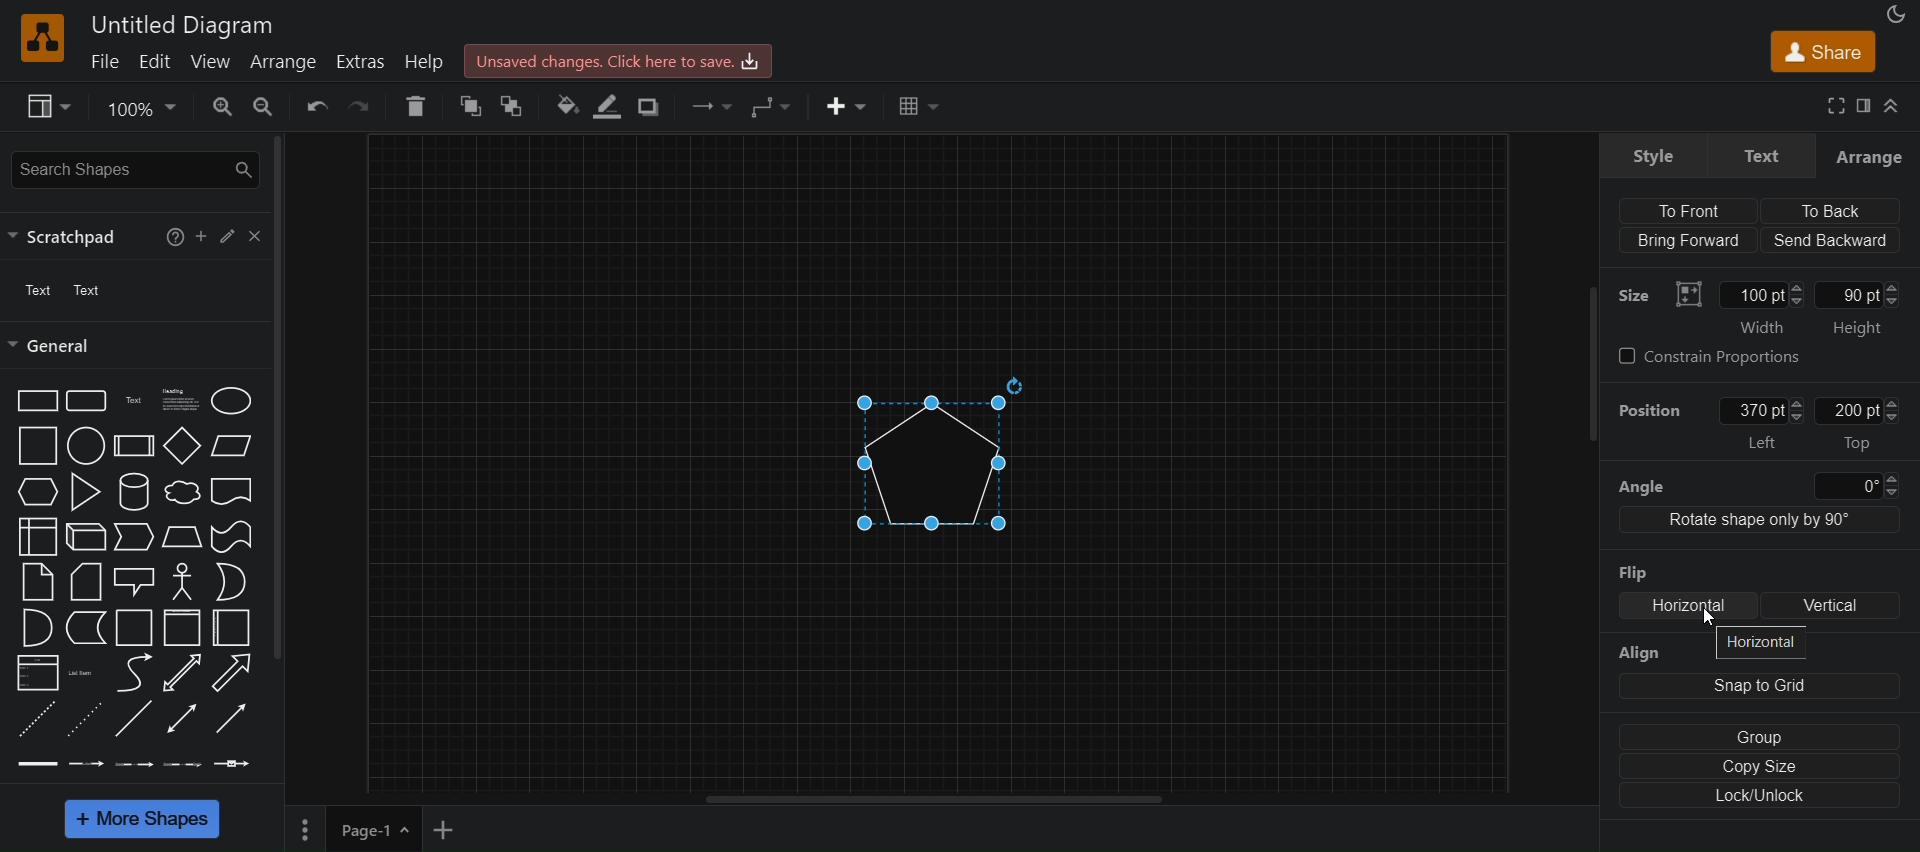 The width and height of the screenshot is (1920, 852). What do you see at coordinates (1751, 411) in the screenshot?
I see `Manually input left position` at bounding box center [1751, 411].